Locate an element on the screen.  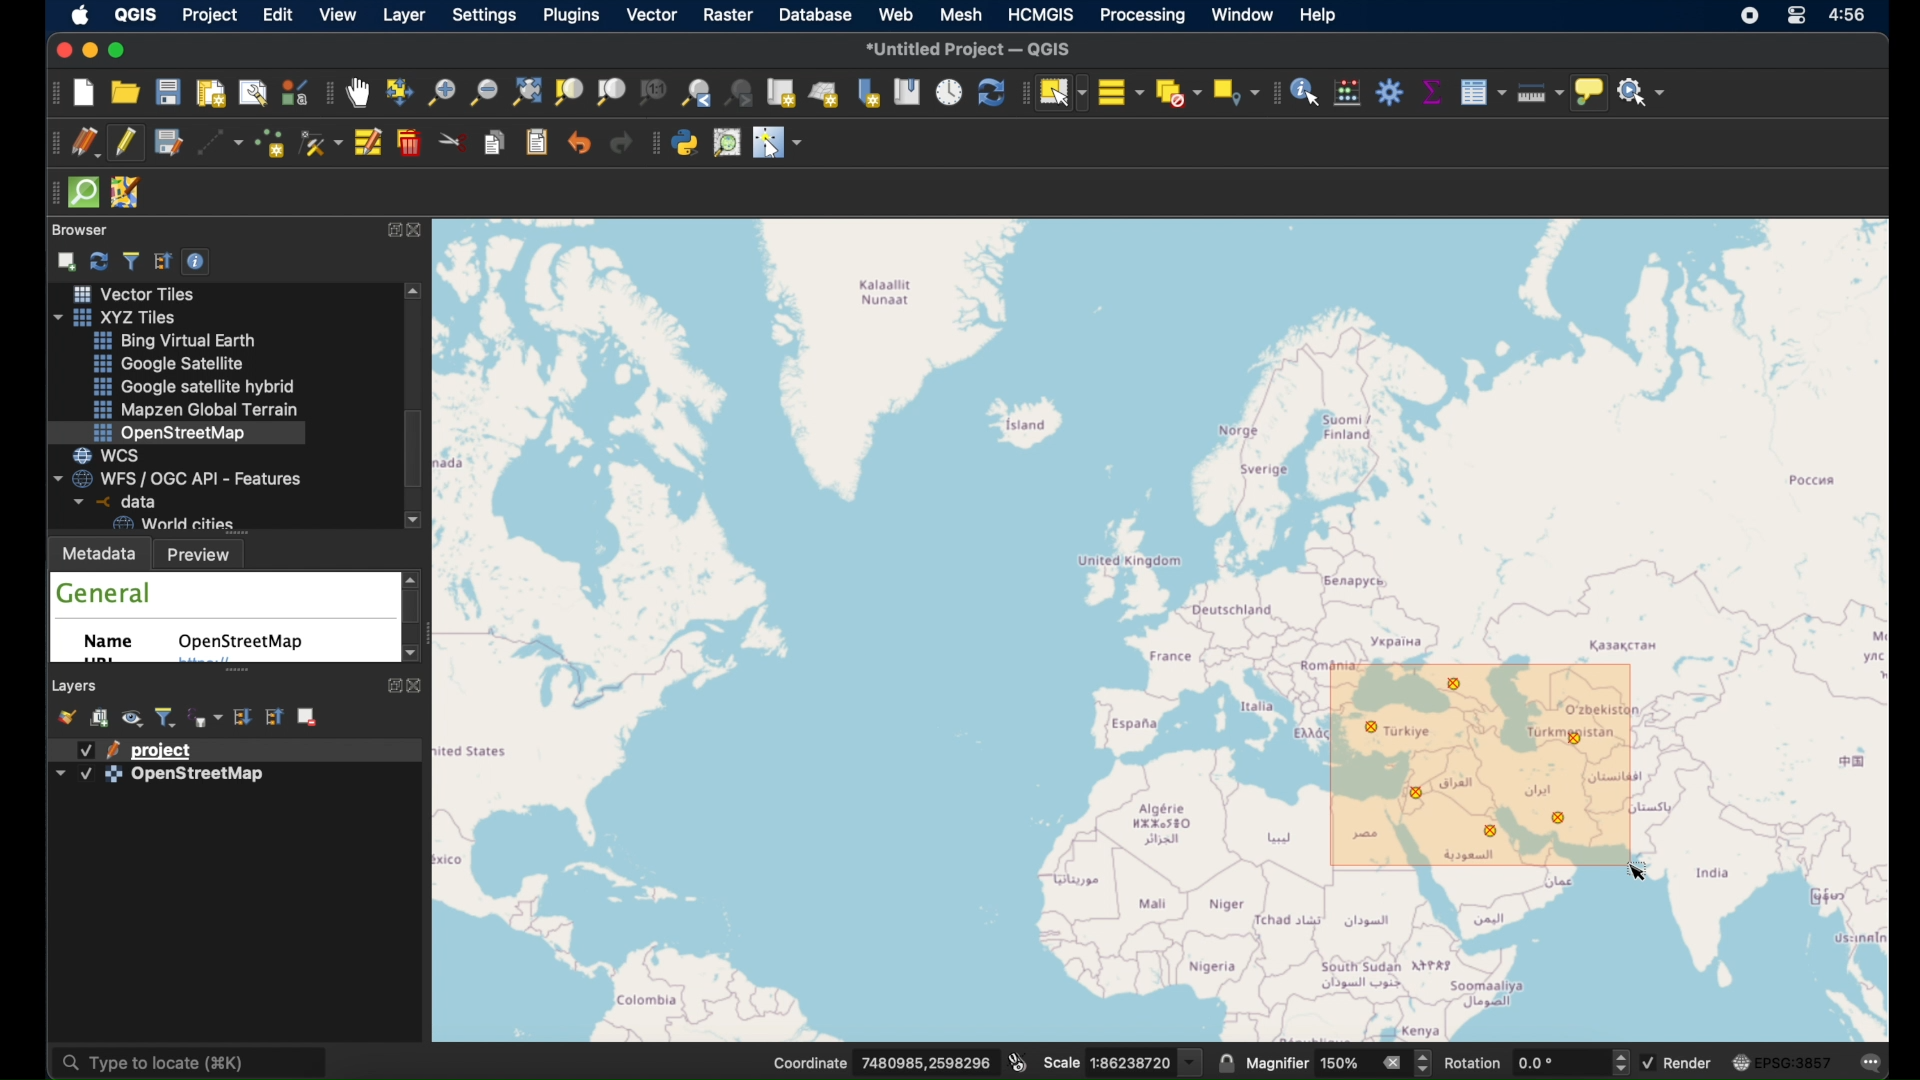
world cities is located at coordinates (172, 523).